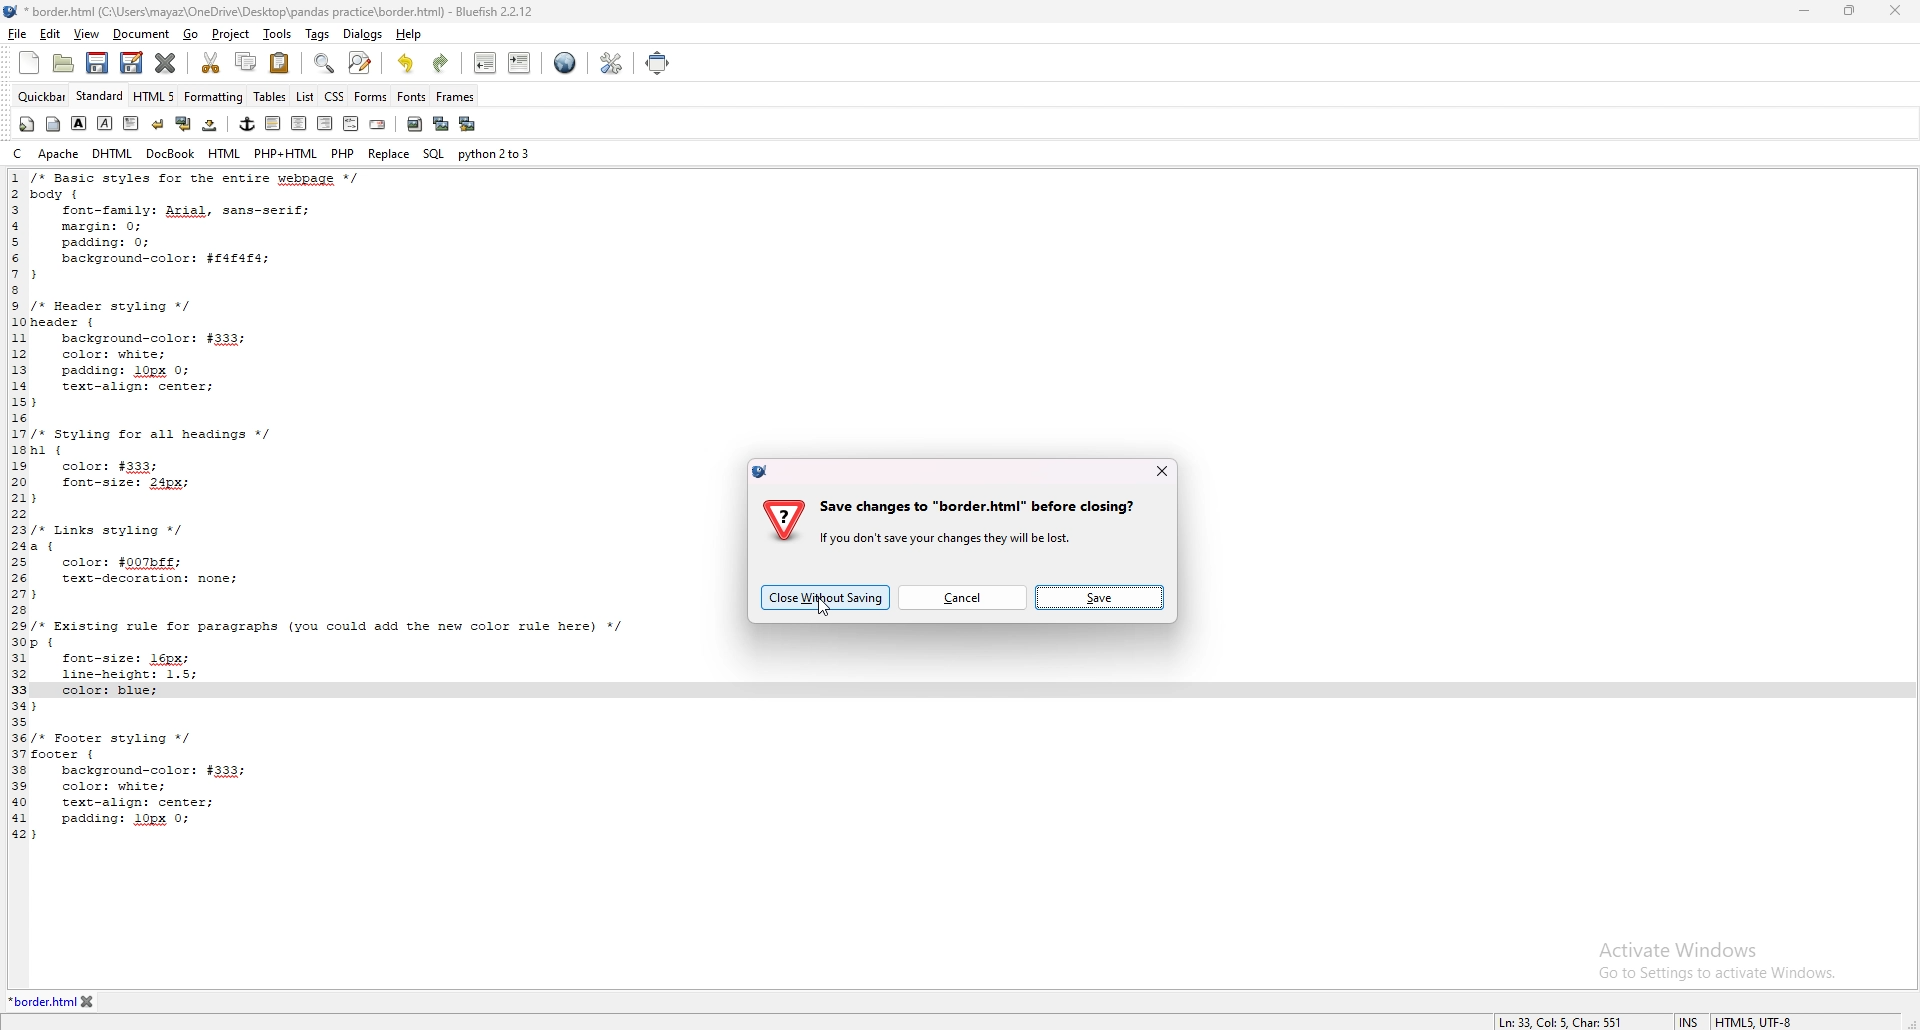 The height and width of the screenshot is (1030, 1920). I want to click on php, so click(344, 153).